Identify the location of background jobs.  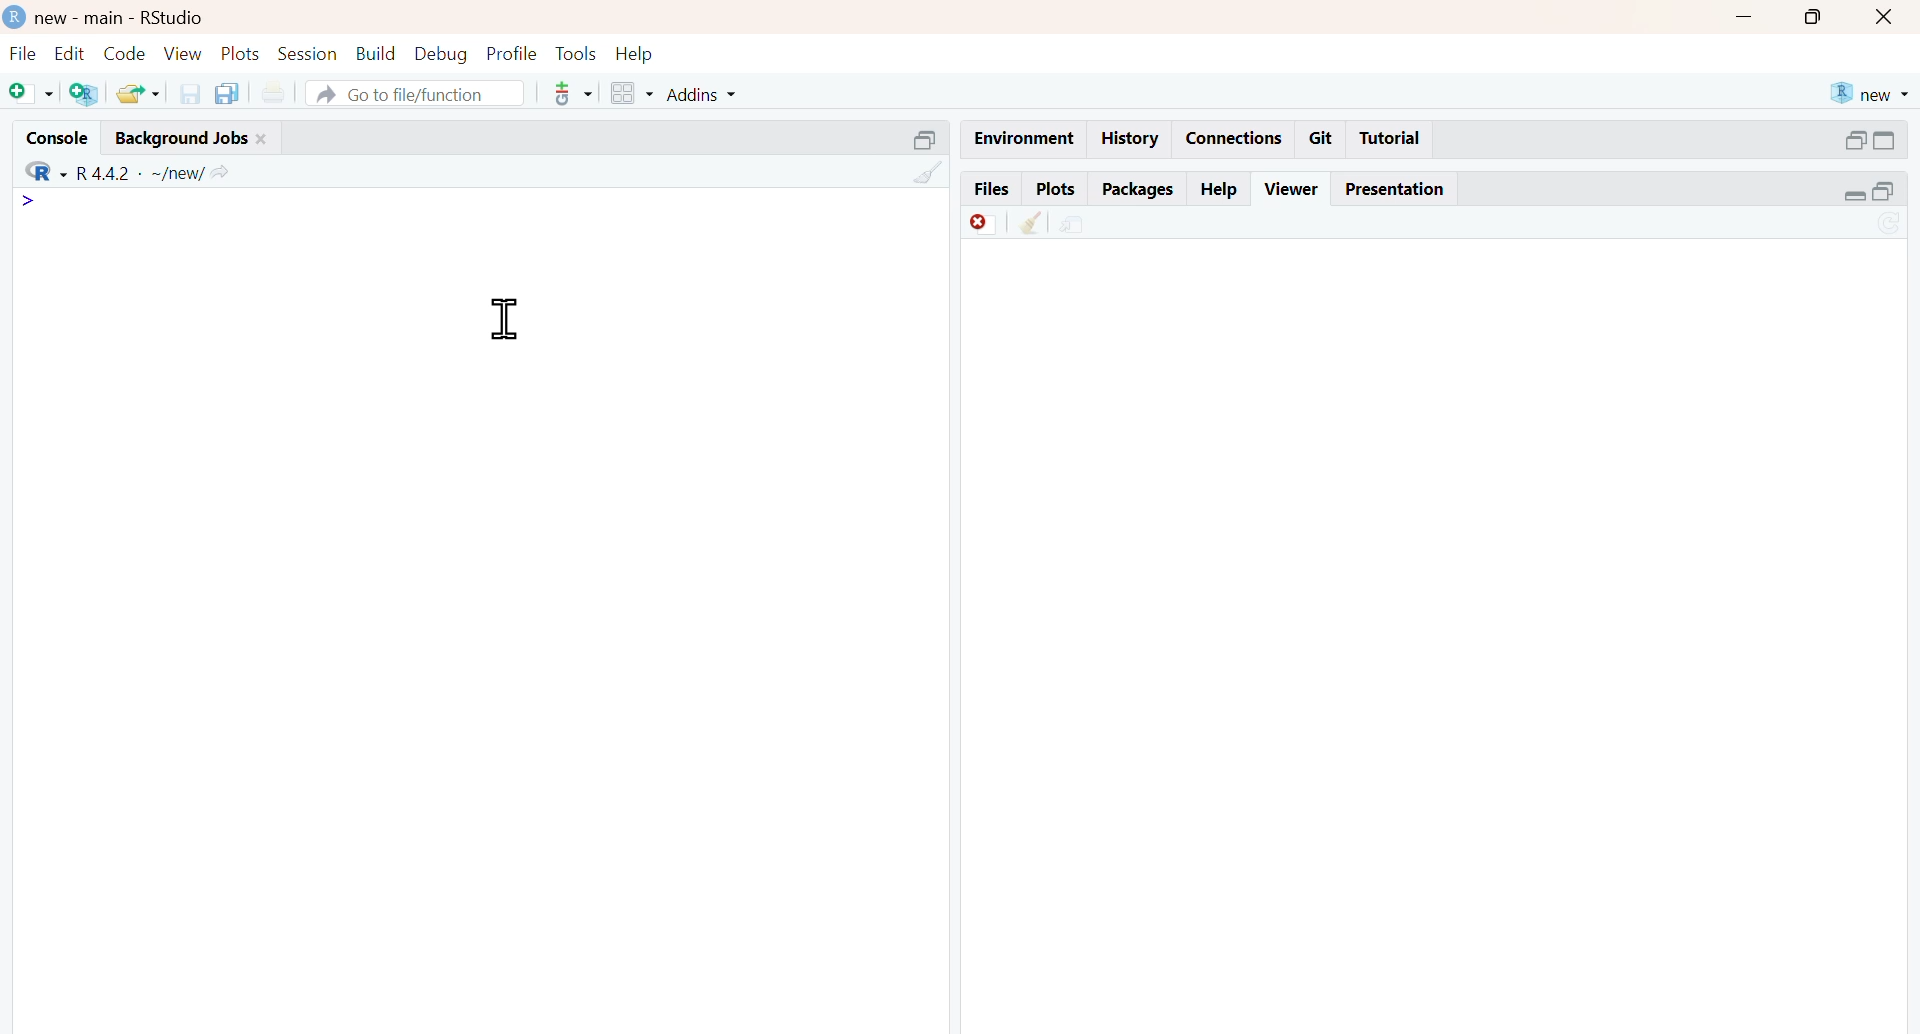
(182, 141).